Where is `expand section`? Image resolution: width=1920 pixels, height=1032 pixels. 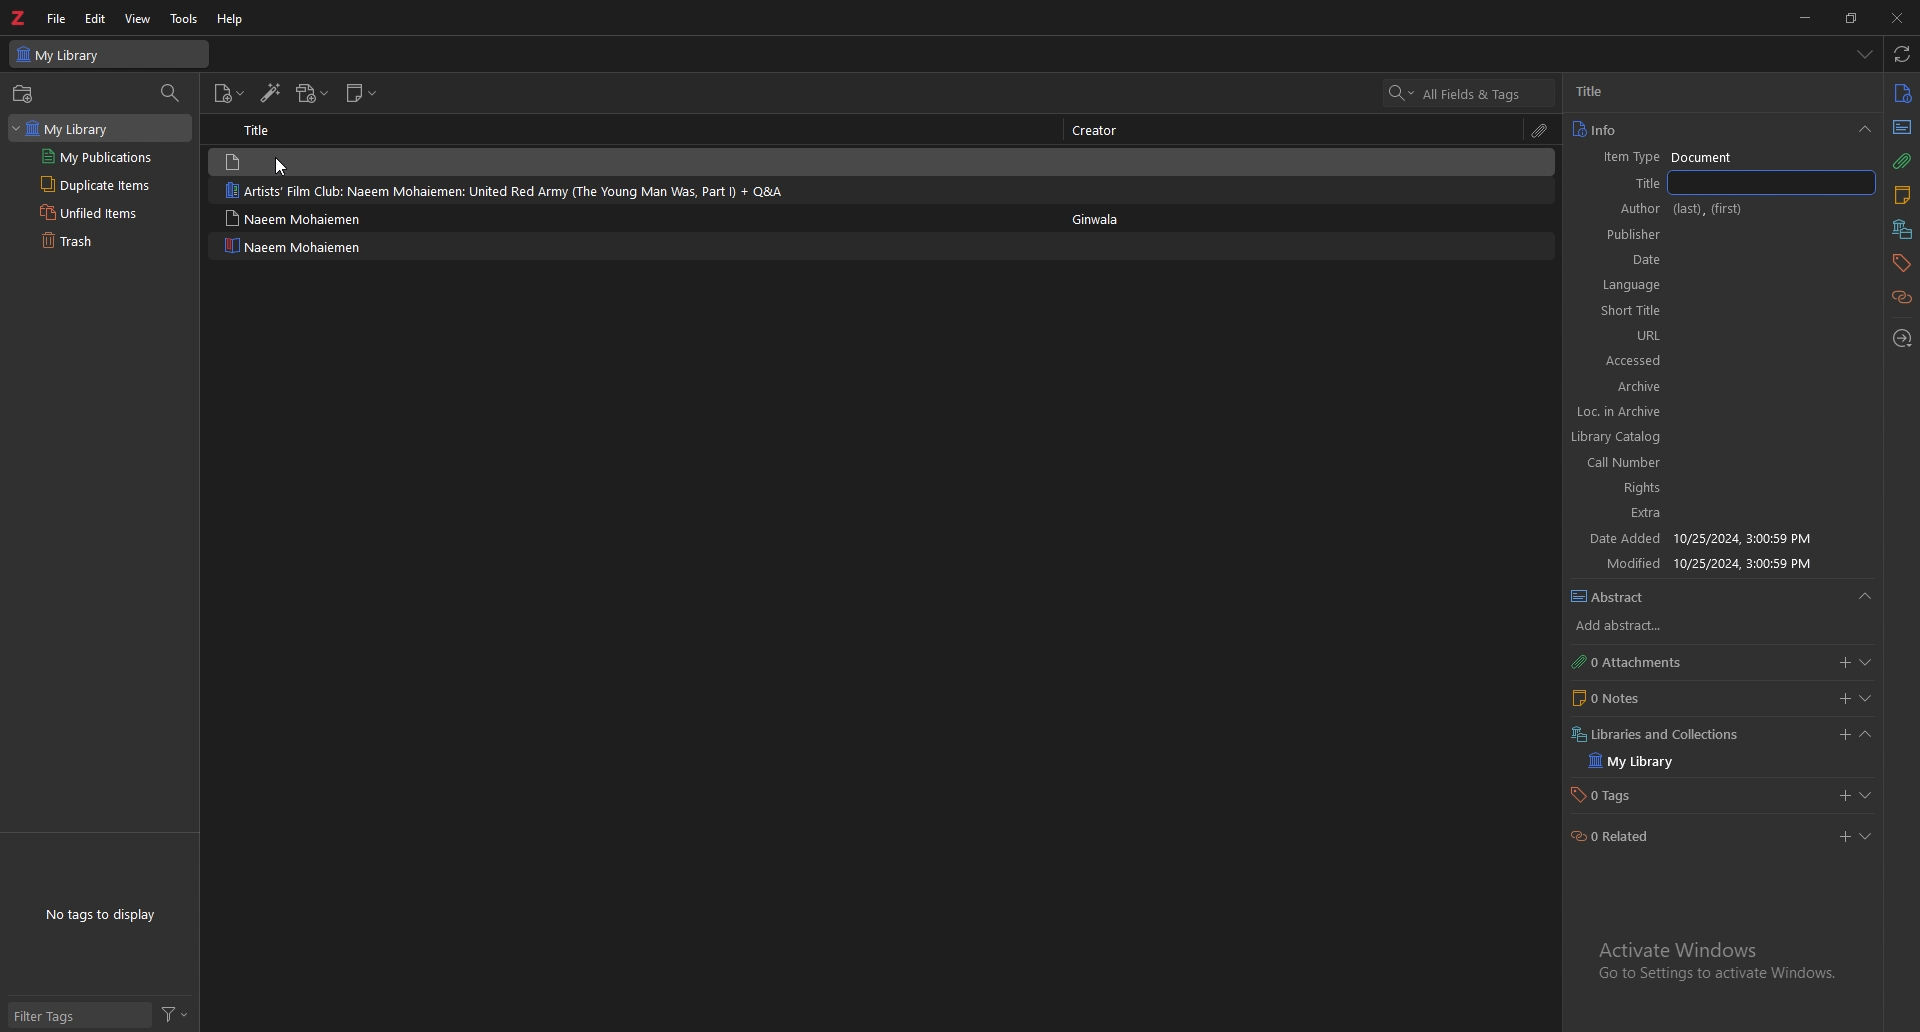
expand section is located at coordinates (1872, 840).